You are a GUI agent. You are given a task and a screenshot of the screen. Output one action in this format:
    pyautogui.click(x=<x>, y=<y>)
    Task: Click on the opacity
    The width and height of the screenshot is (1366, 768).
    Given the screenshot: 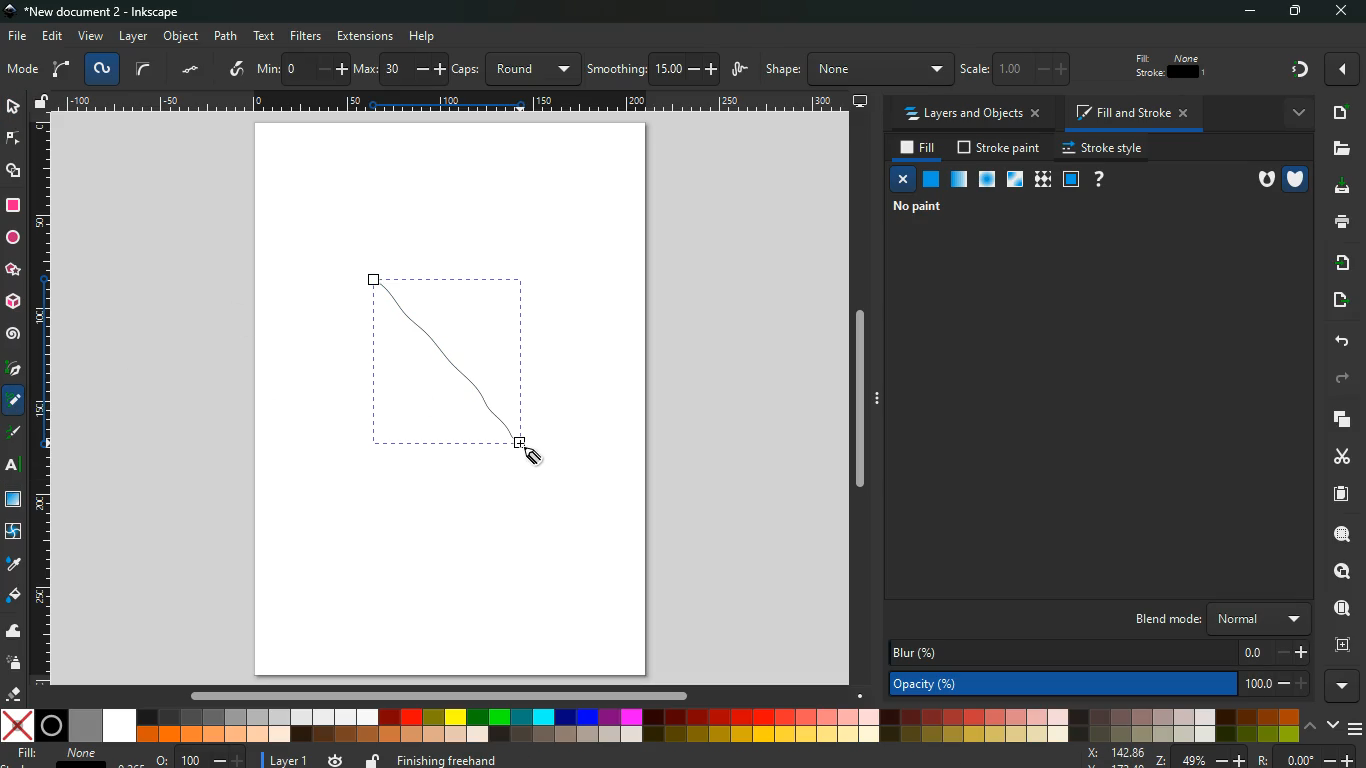 What is the action you would take?
    pyautogui.click(x=1099, y=684)
    